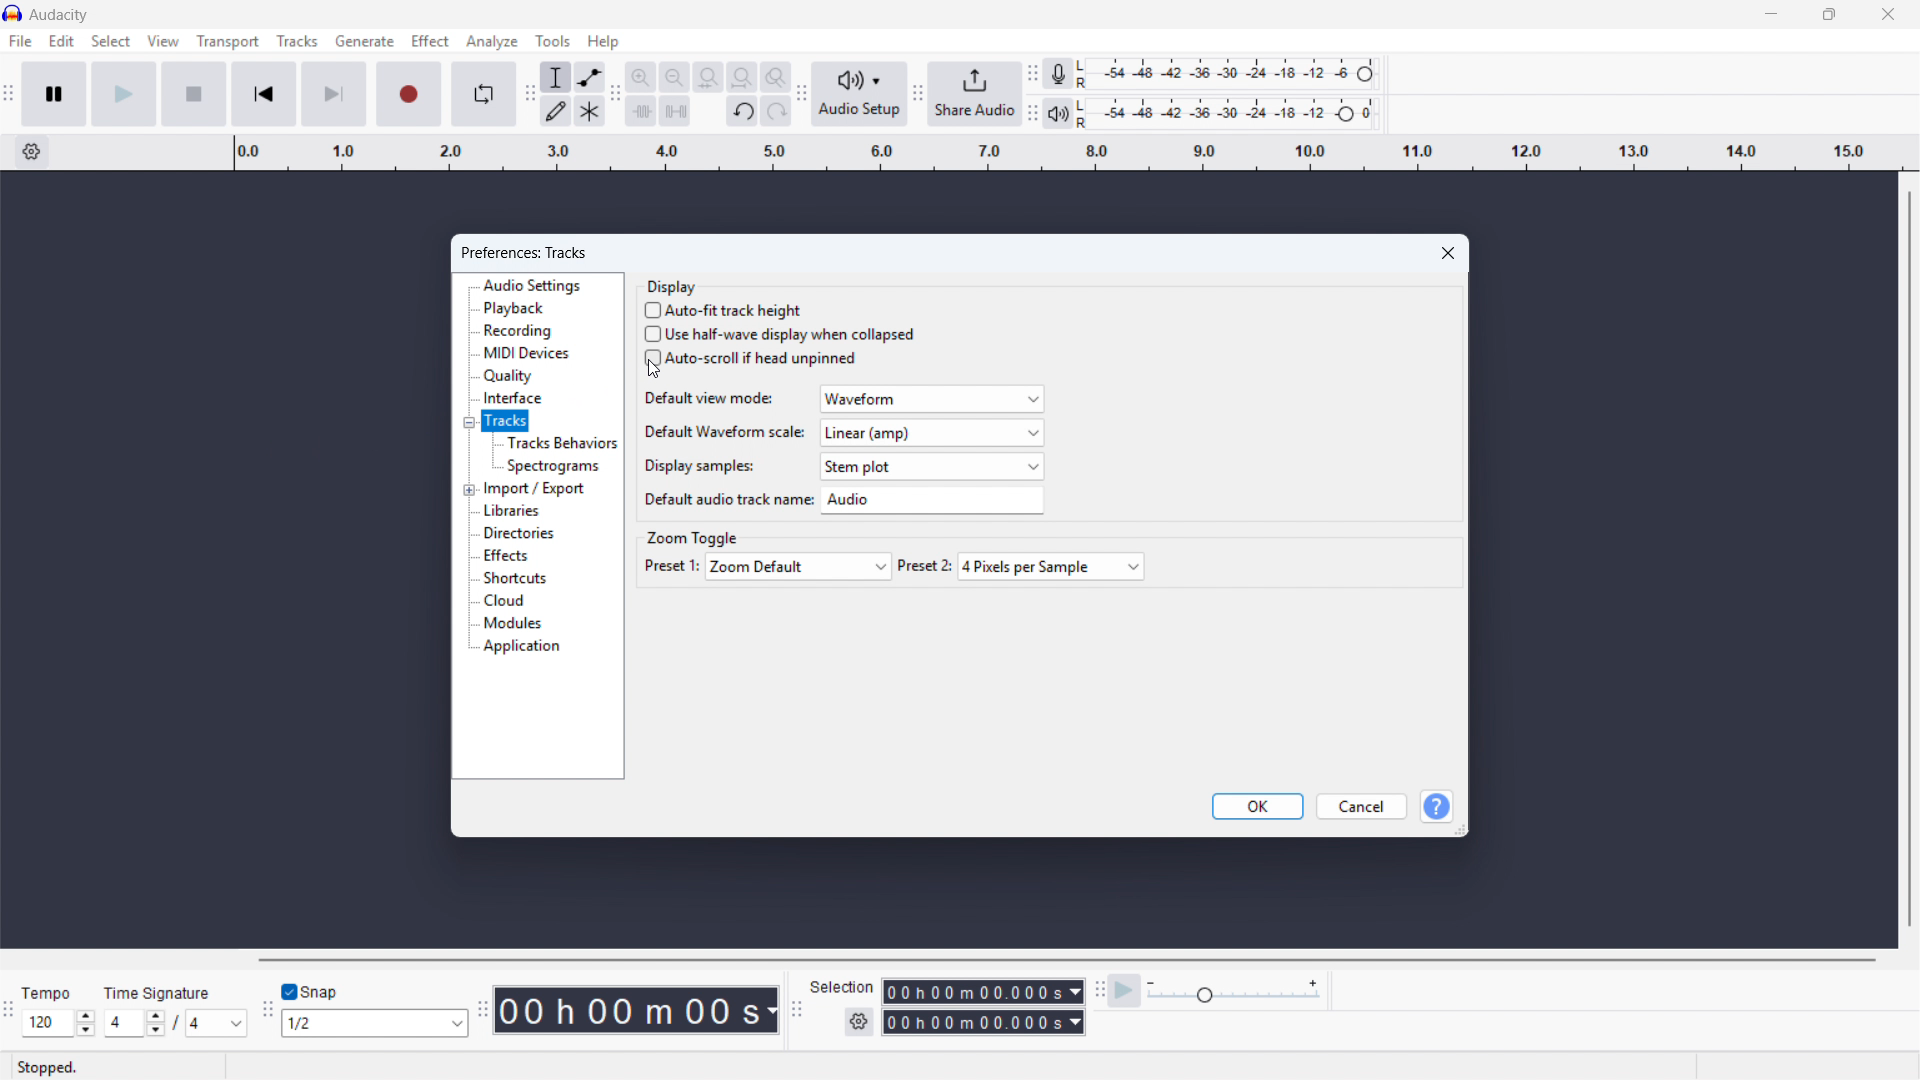 The width and height of the screenshot is (1920, 1080). I want to click on help, so click(604, 41).